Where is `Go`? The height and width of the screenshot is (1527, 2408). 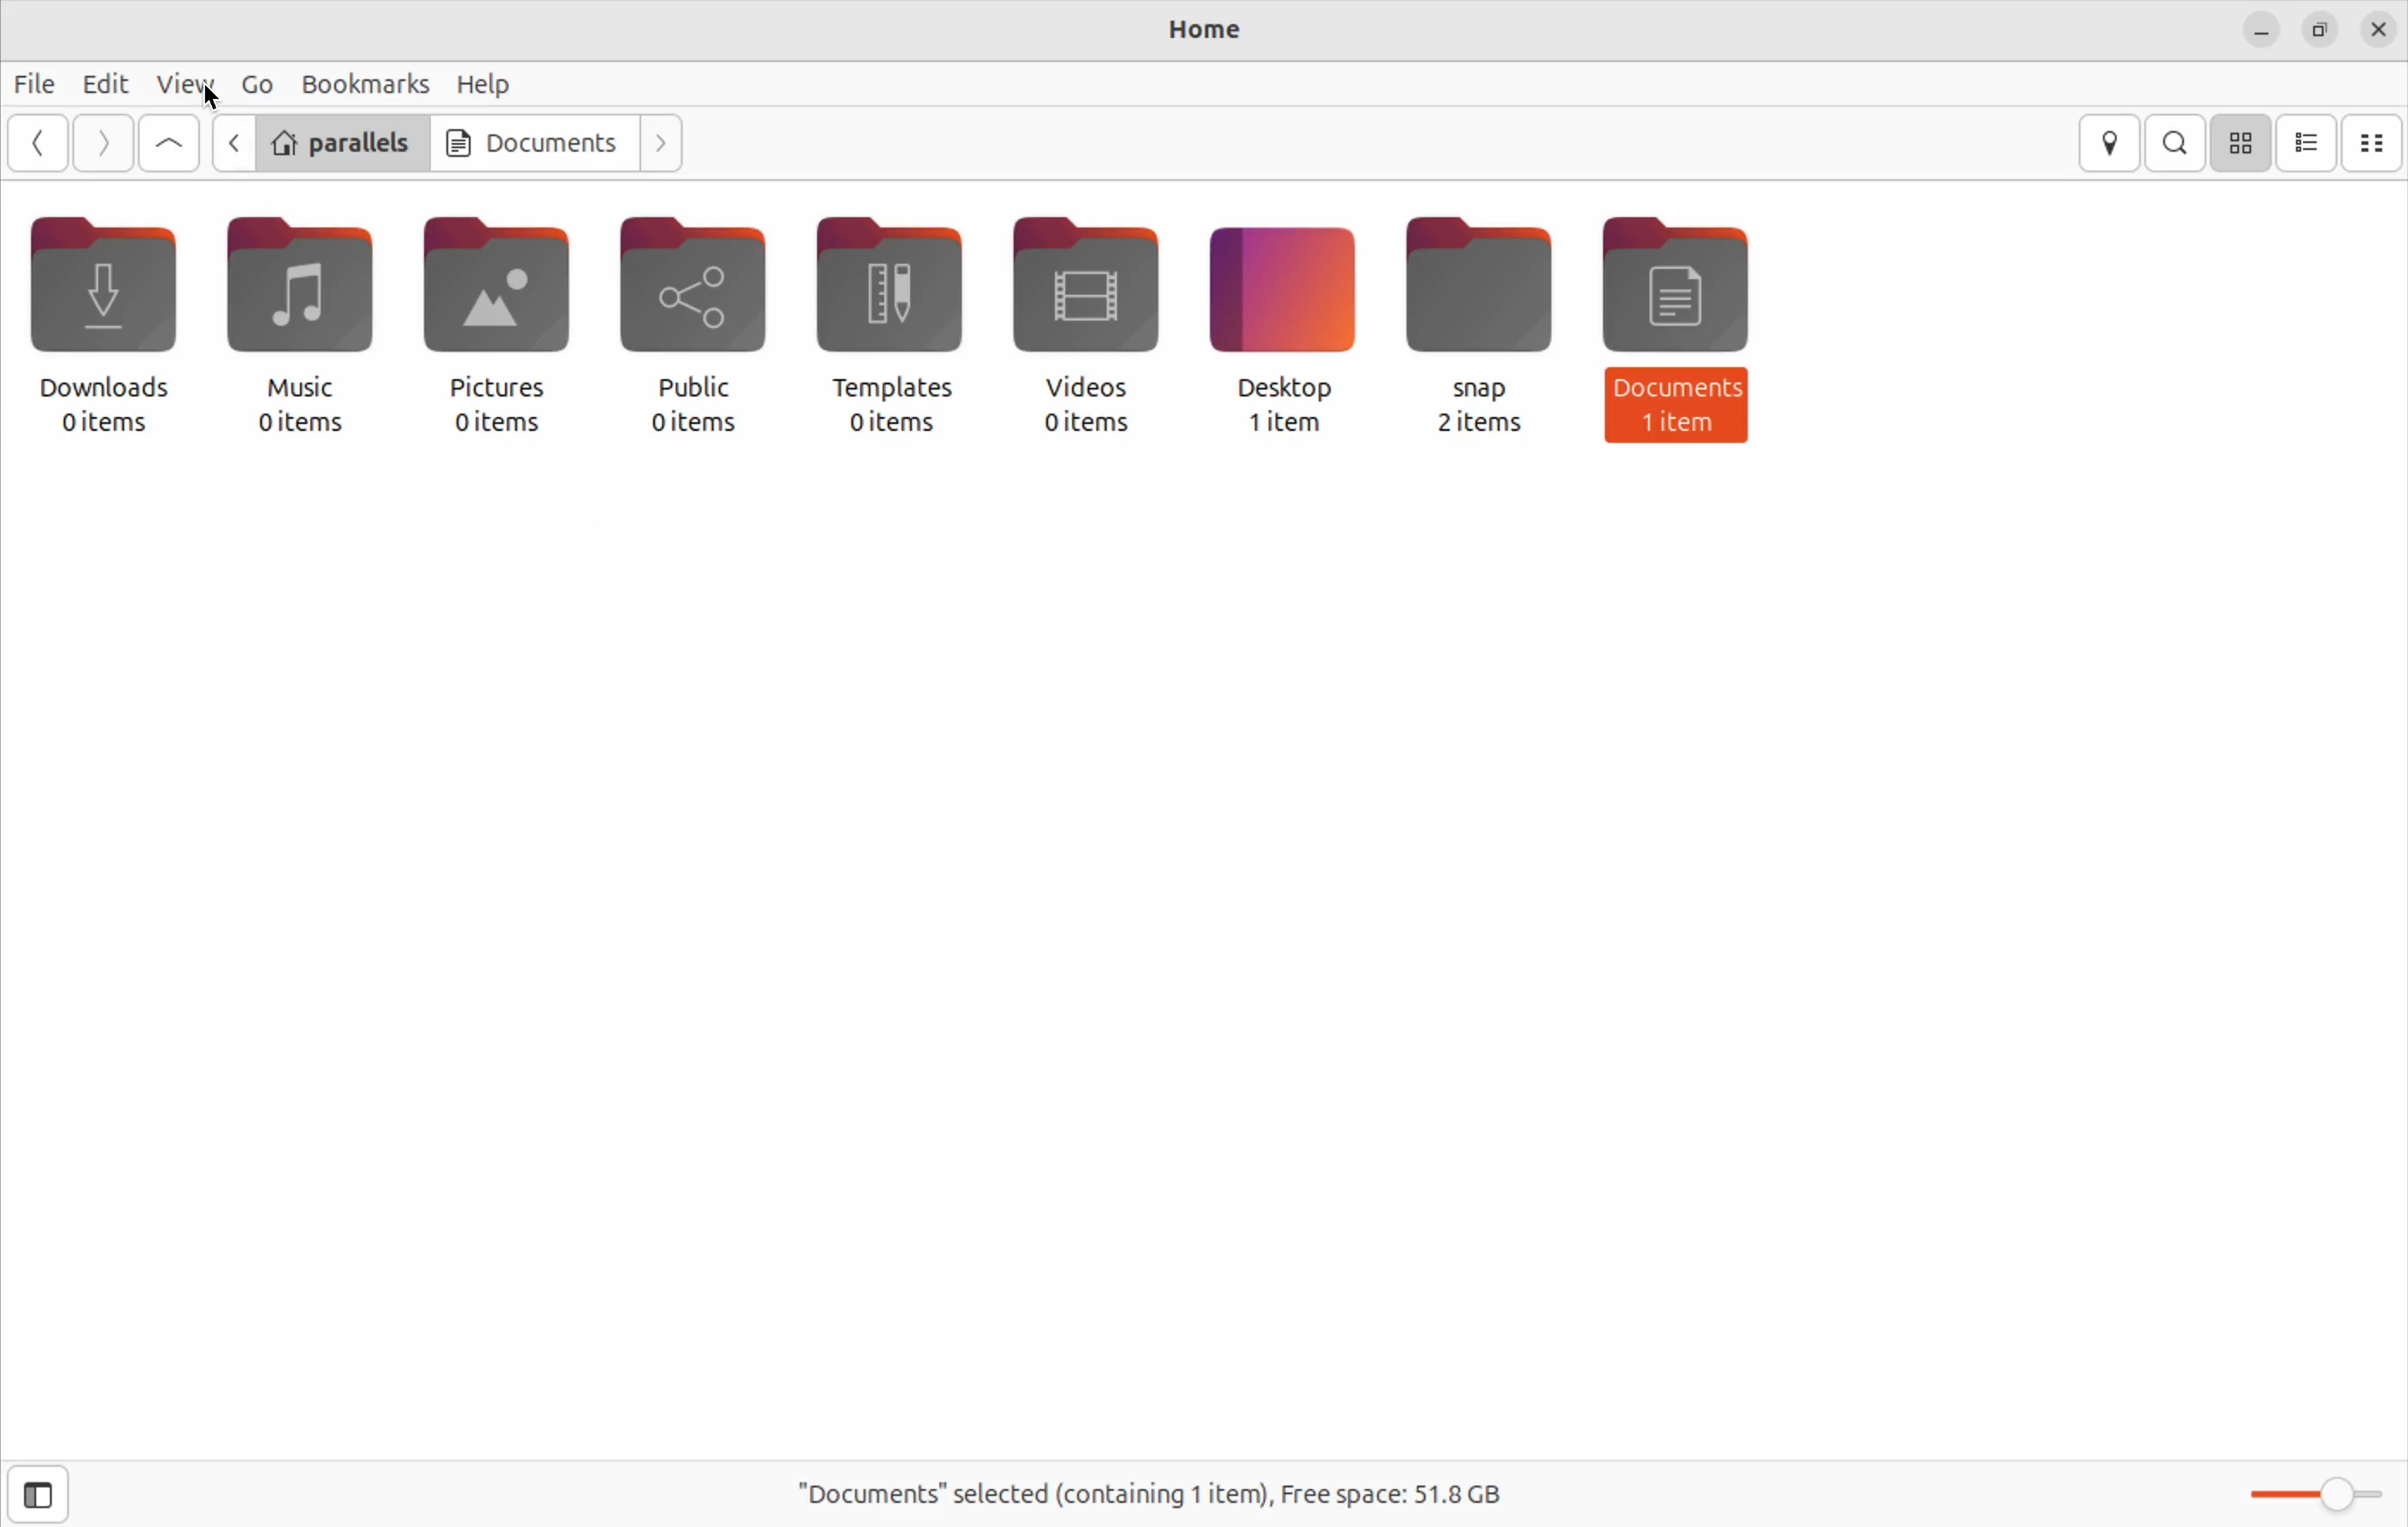 Go is located at coordinates (264, 81).